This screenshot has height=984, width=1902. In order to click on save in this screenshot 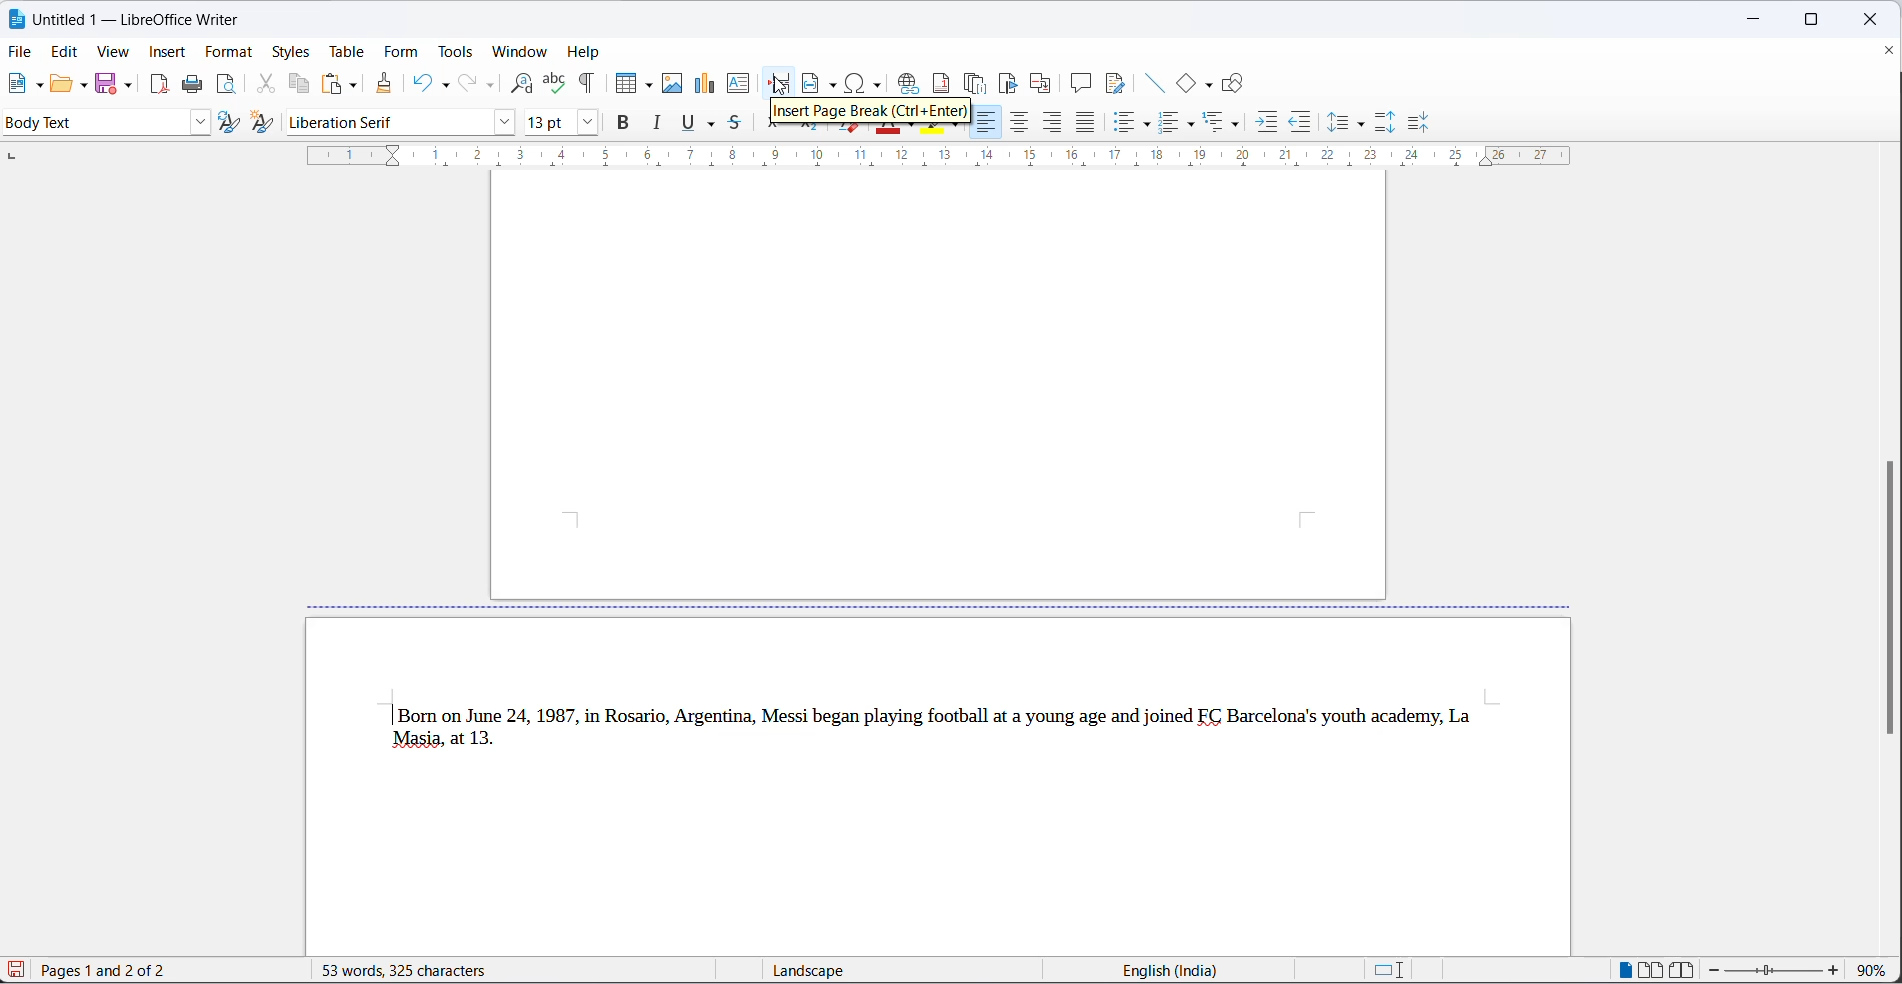, I will do `click(12, 971)`.